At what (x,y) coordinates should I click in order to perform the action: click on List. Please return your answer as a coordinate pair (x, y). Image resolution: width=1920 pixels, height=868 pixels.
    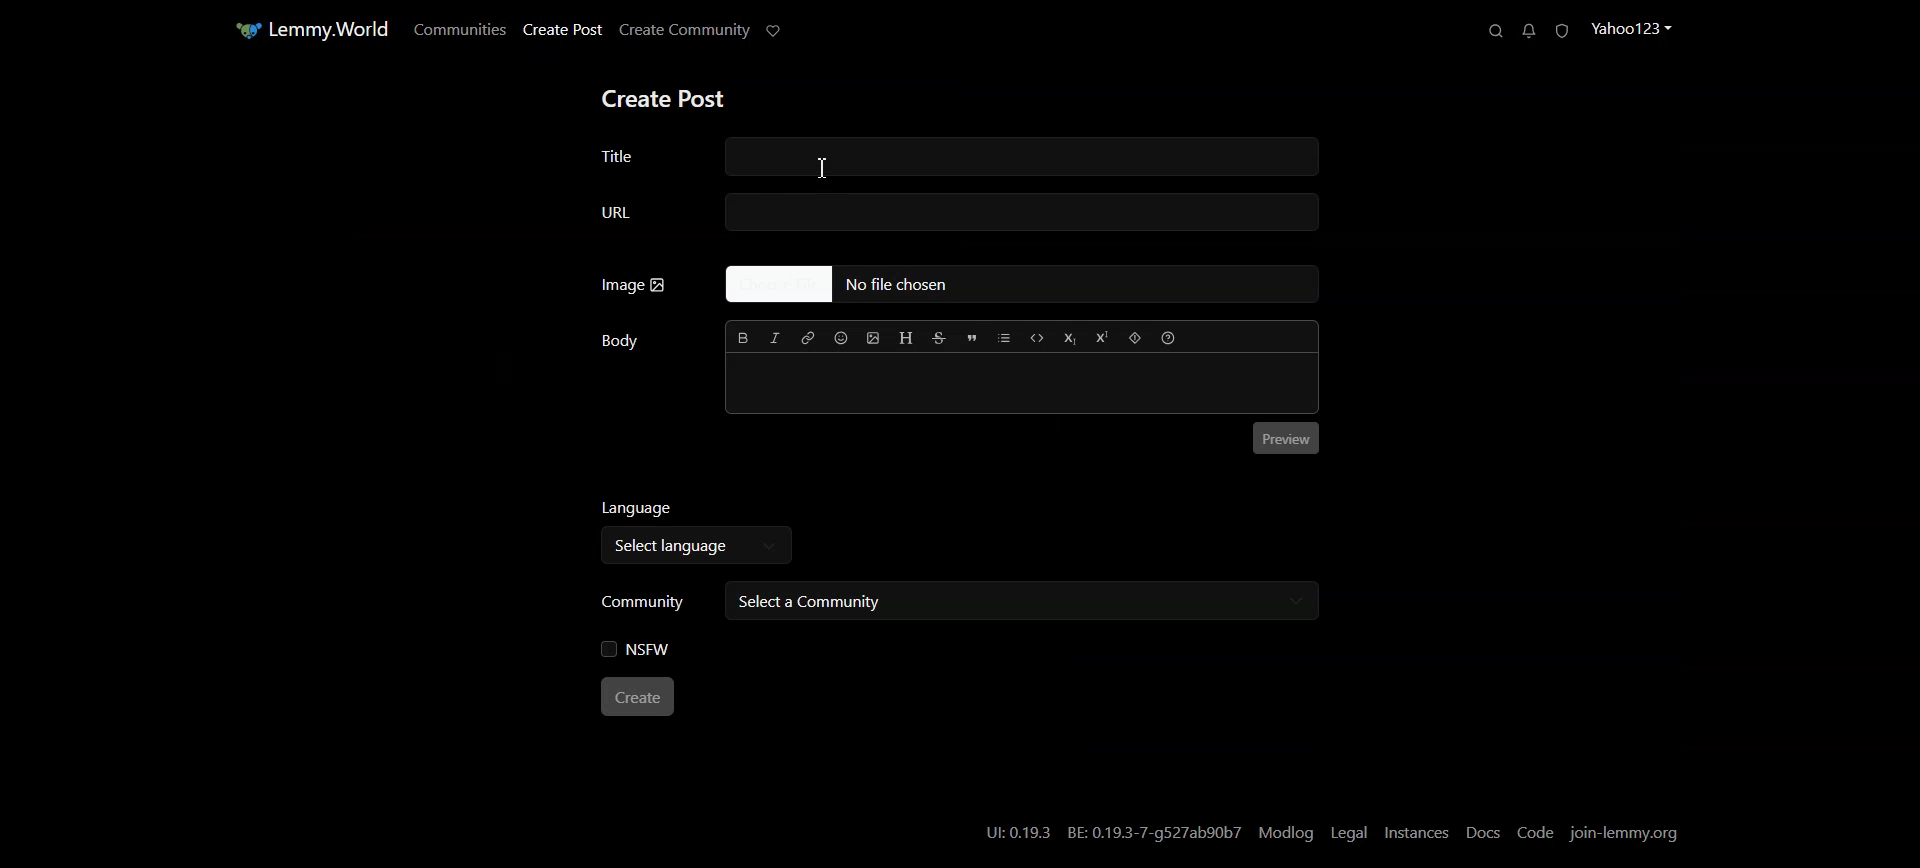
    Looking at the image, I should click on (1004, 338).